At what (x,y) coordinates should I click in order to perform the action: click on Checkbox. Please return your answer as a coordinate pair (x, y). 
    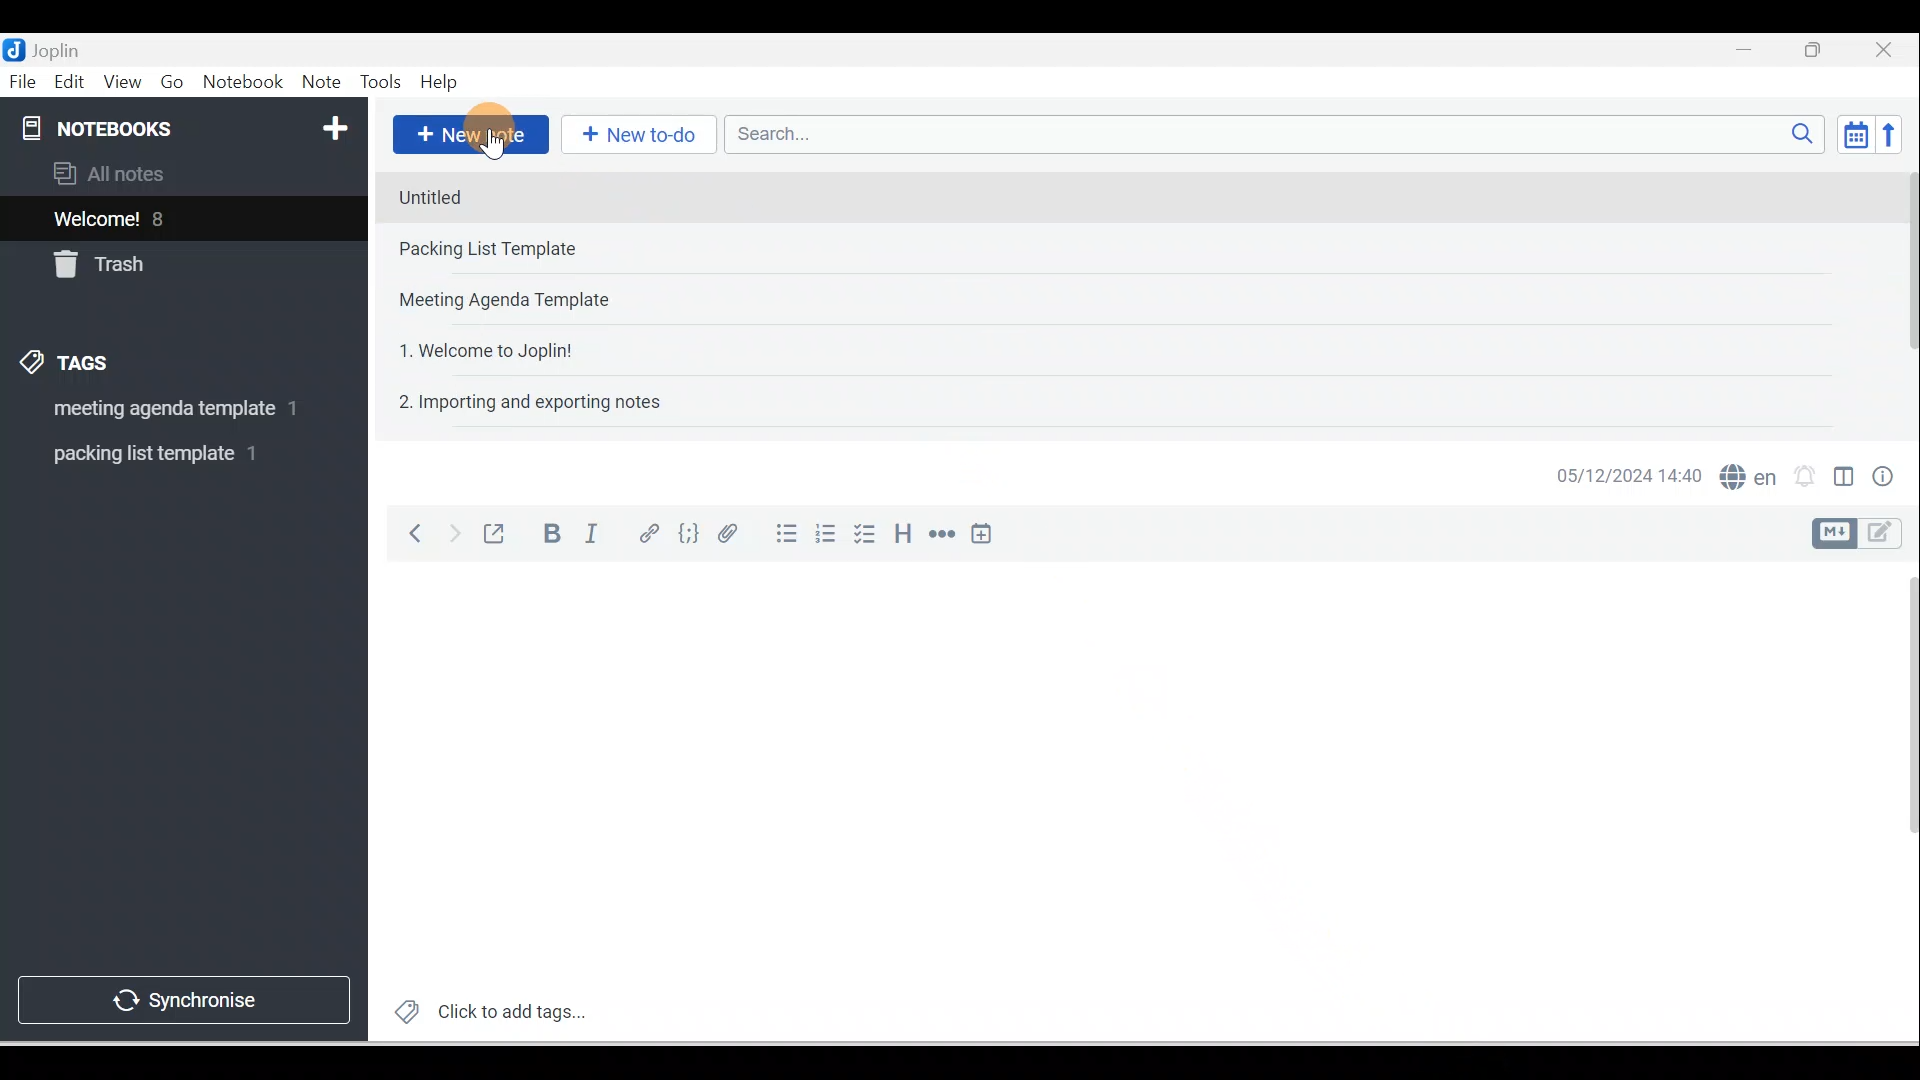
    Looking at the image, I should click on (863, 534).